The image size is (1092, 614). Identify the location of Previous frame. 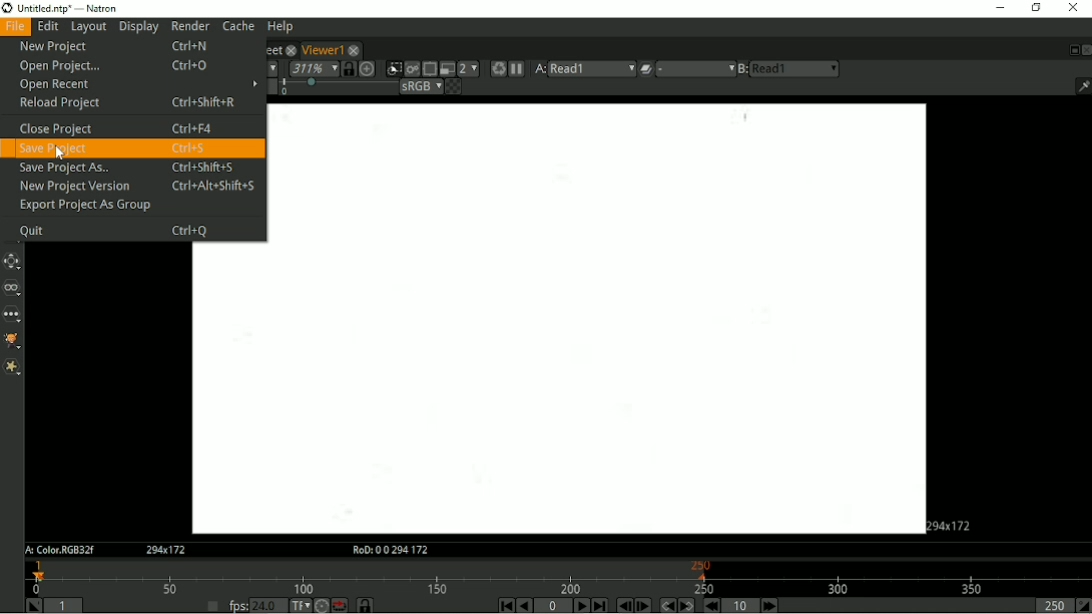
(624, 606).